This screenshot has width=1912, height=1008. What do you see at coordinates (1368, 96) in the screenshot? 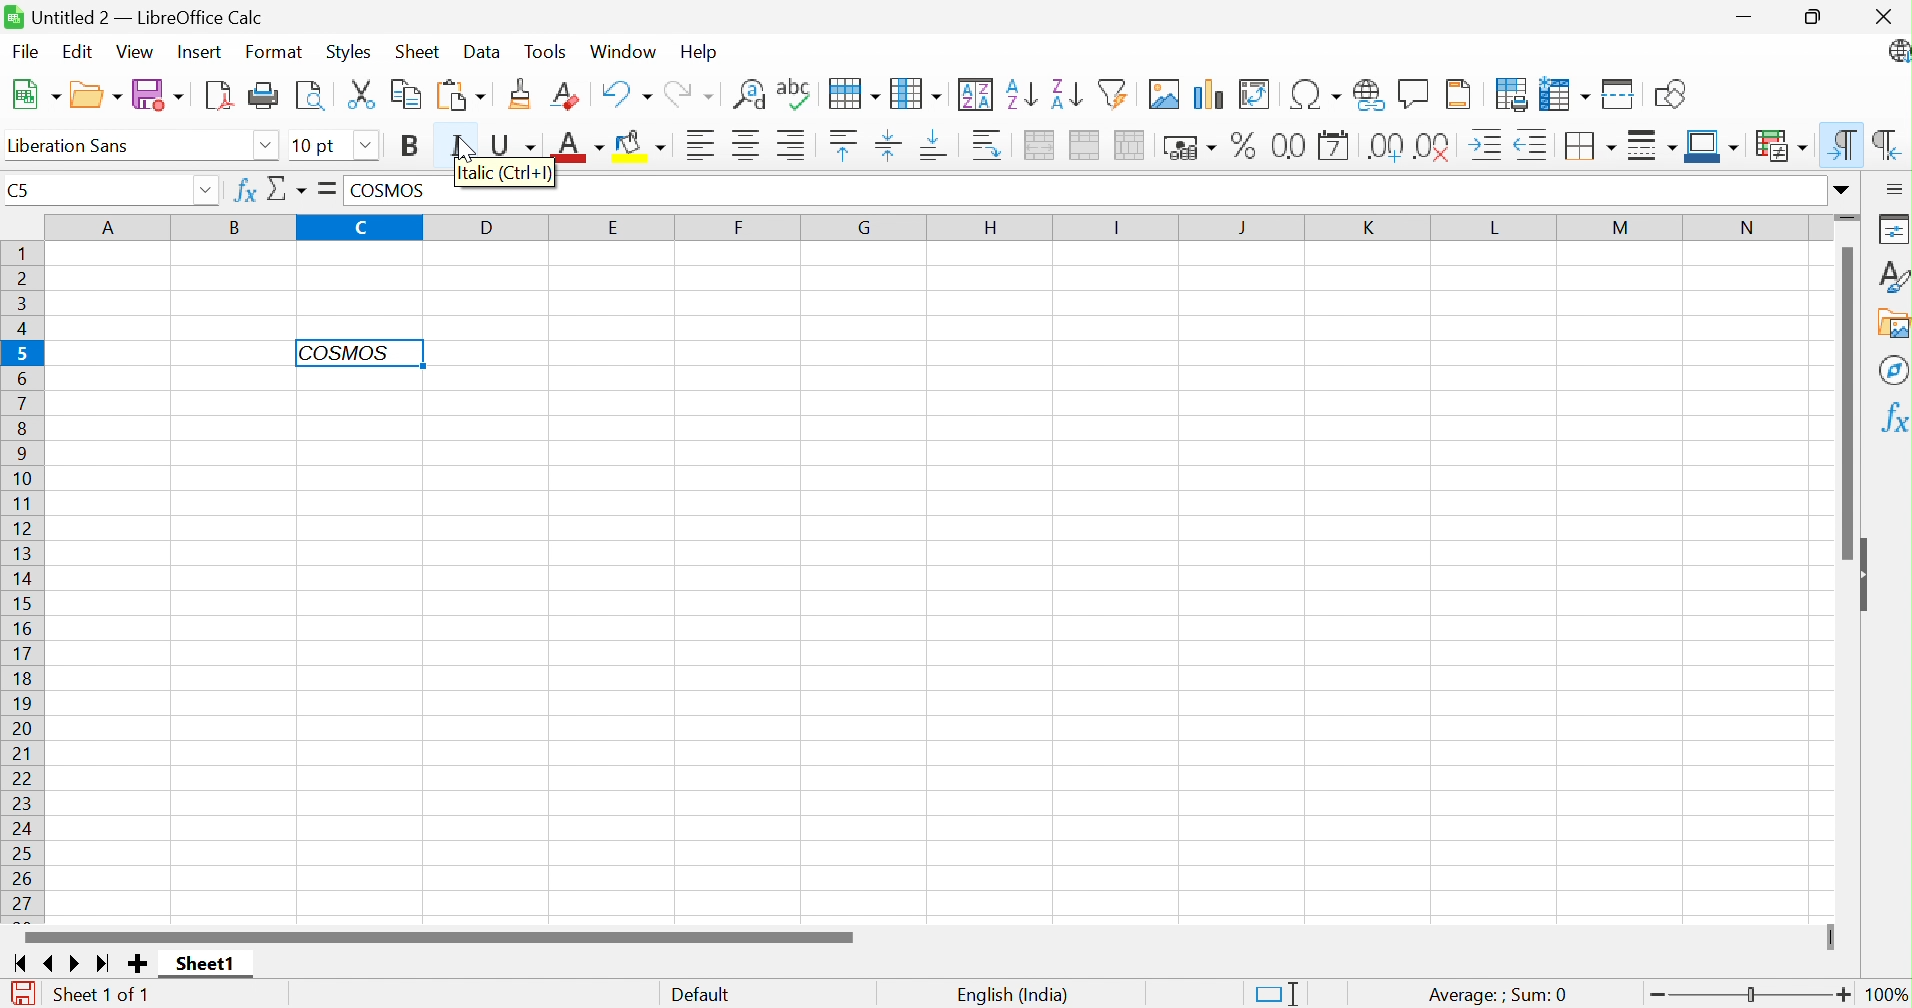
I see `Insert hyperlink` at bounding box center [1368, 96].